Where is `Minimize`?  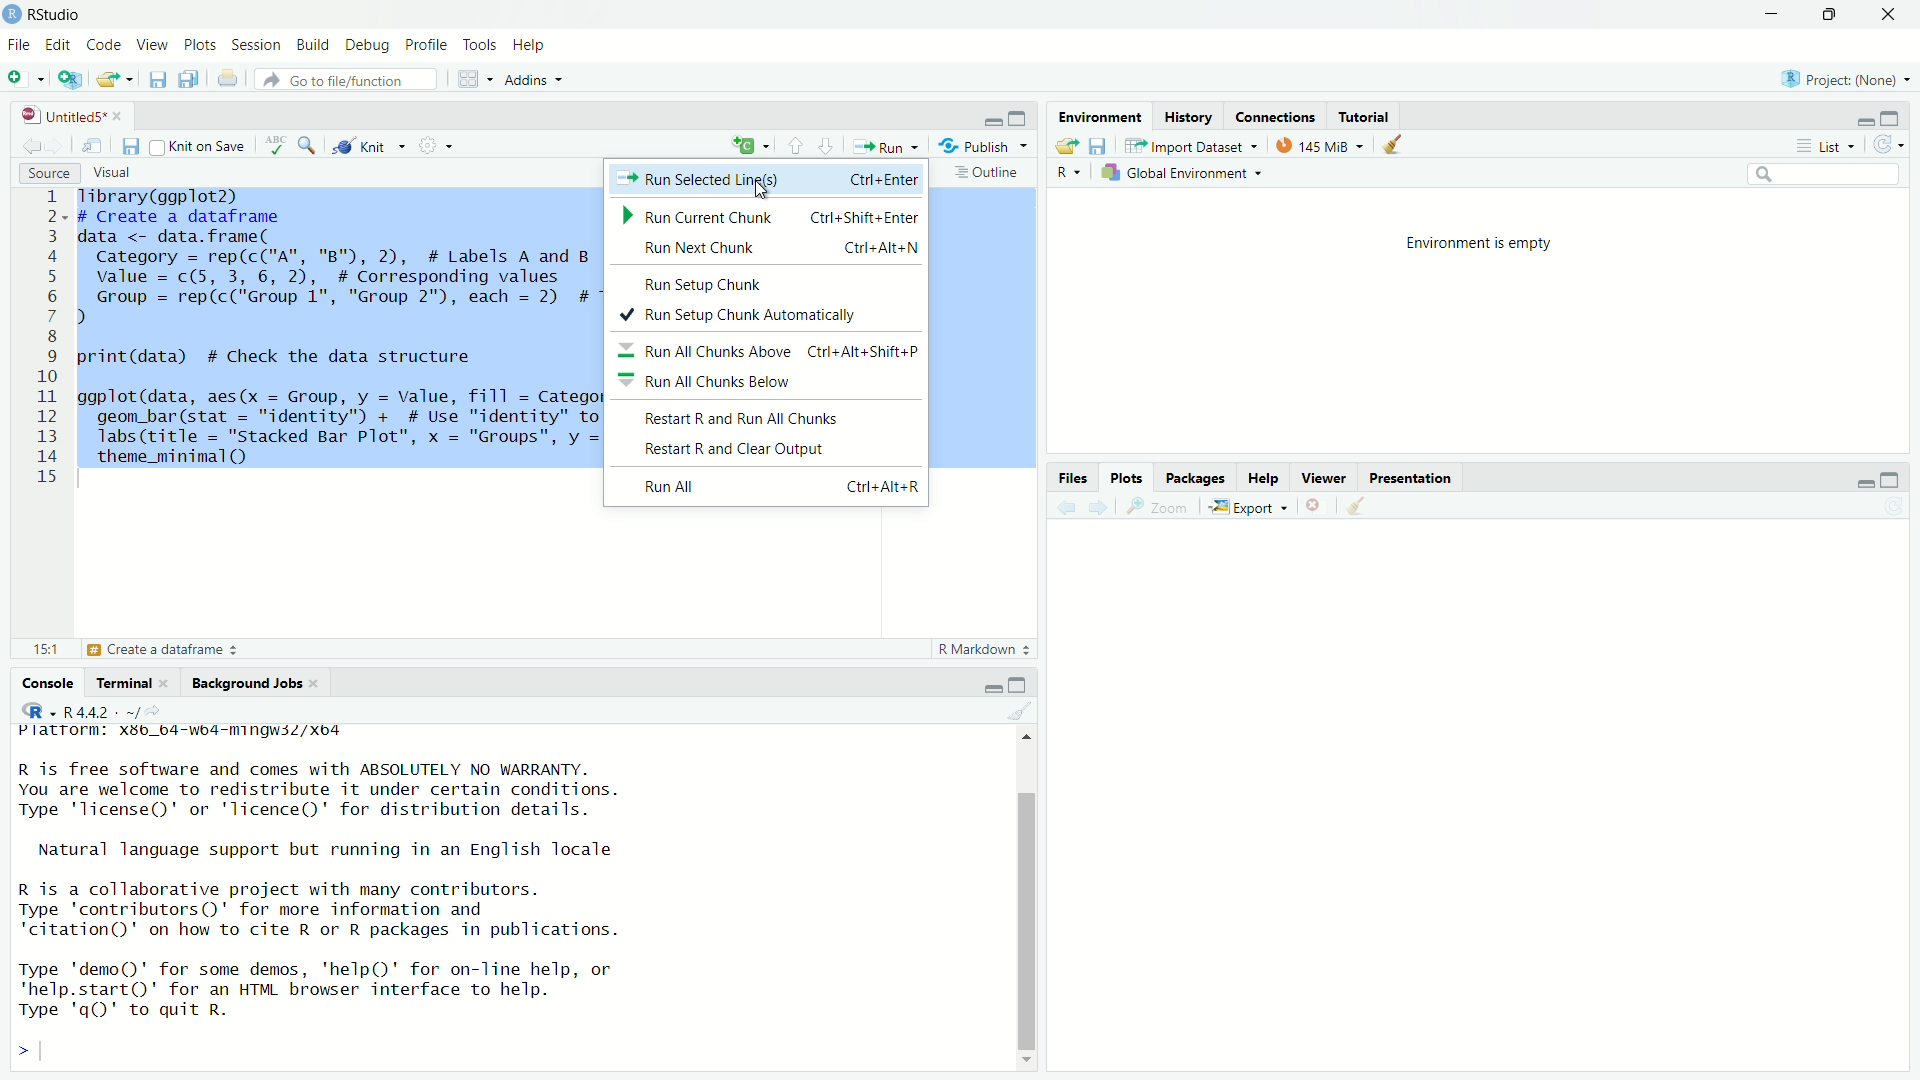 Minimize is located at coordinates (1774, 15).